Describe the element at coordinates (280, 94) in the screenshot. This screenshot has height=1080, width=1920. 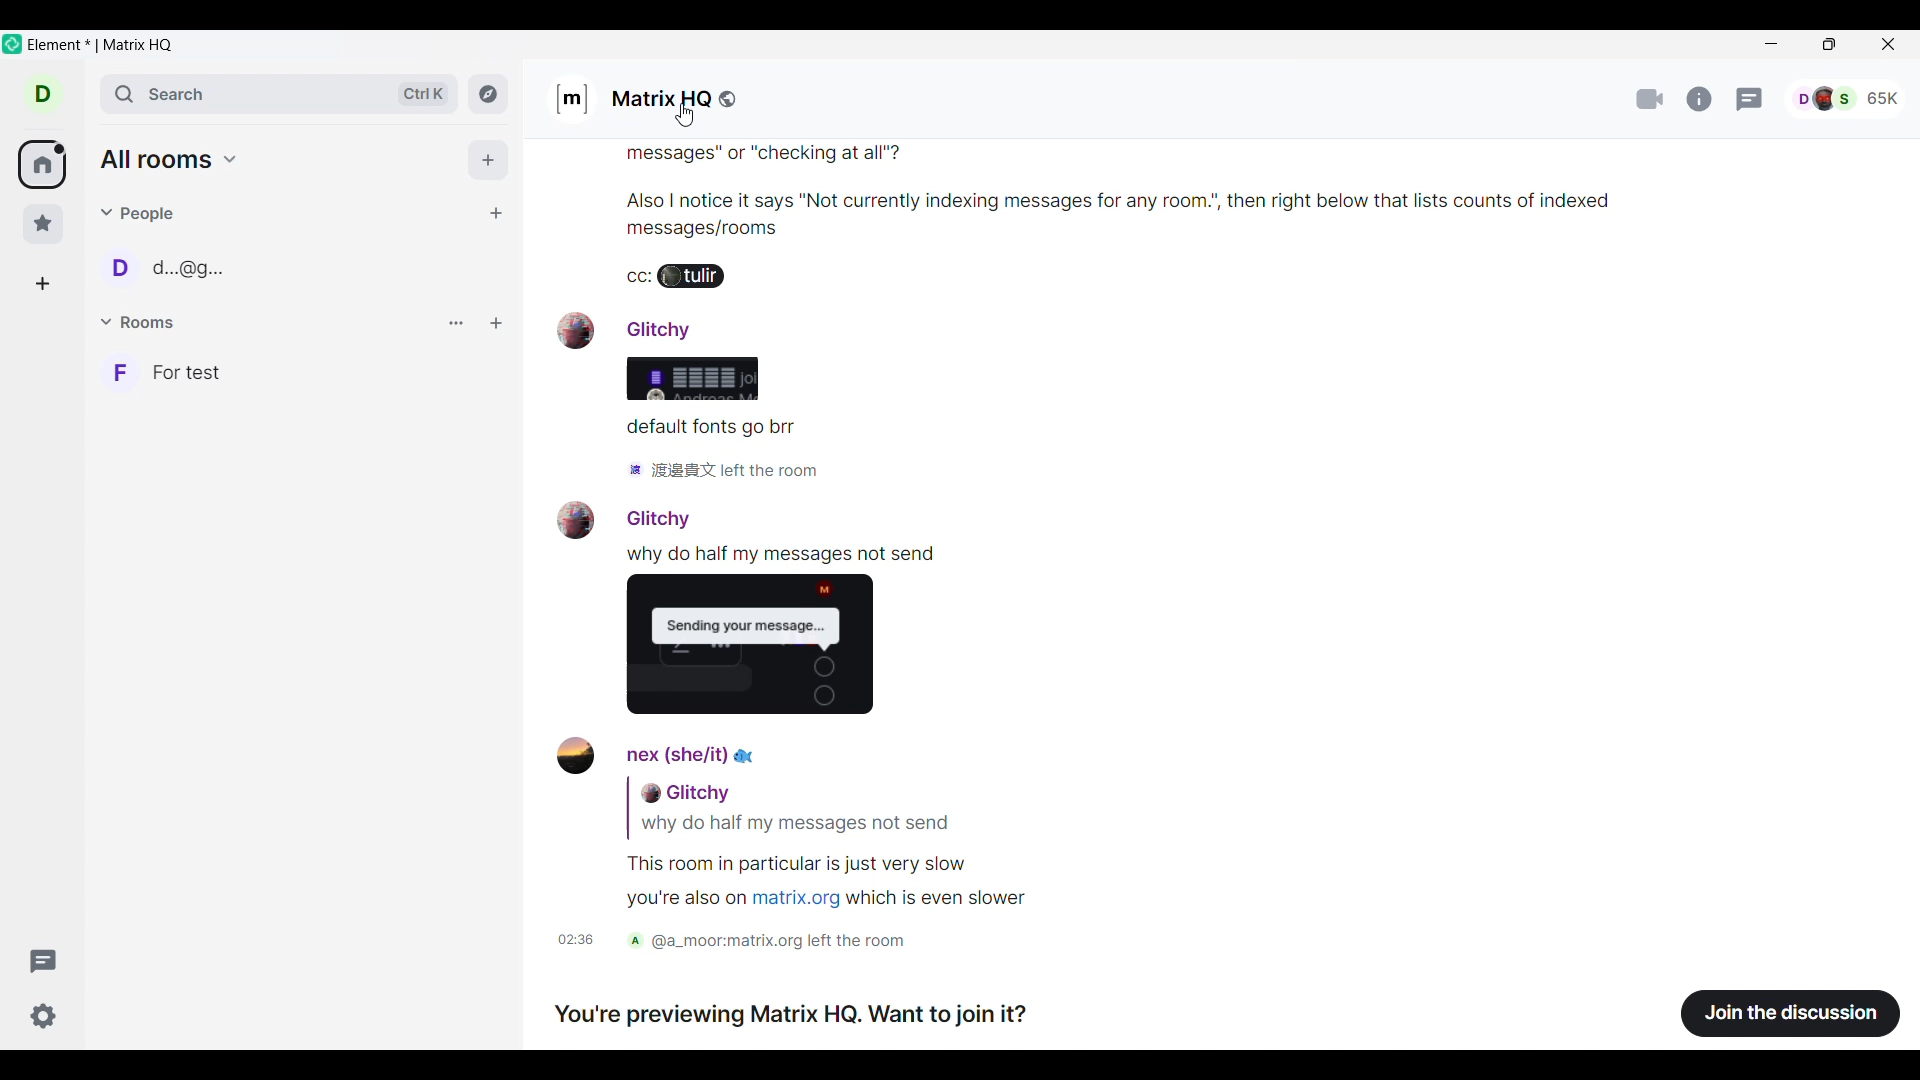
I see `Search` at that location.